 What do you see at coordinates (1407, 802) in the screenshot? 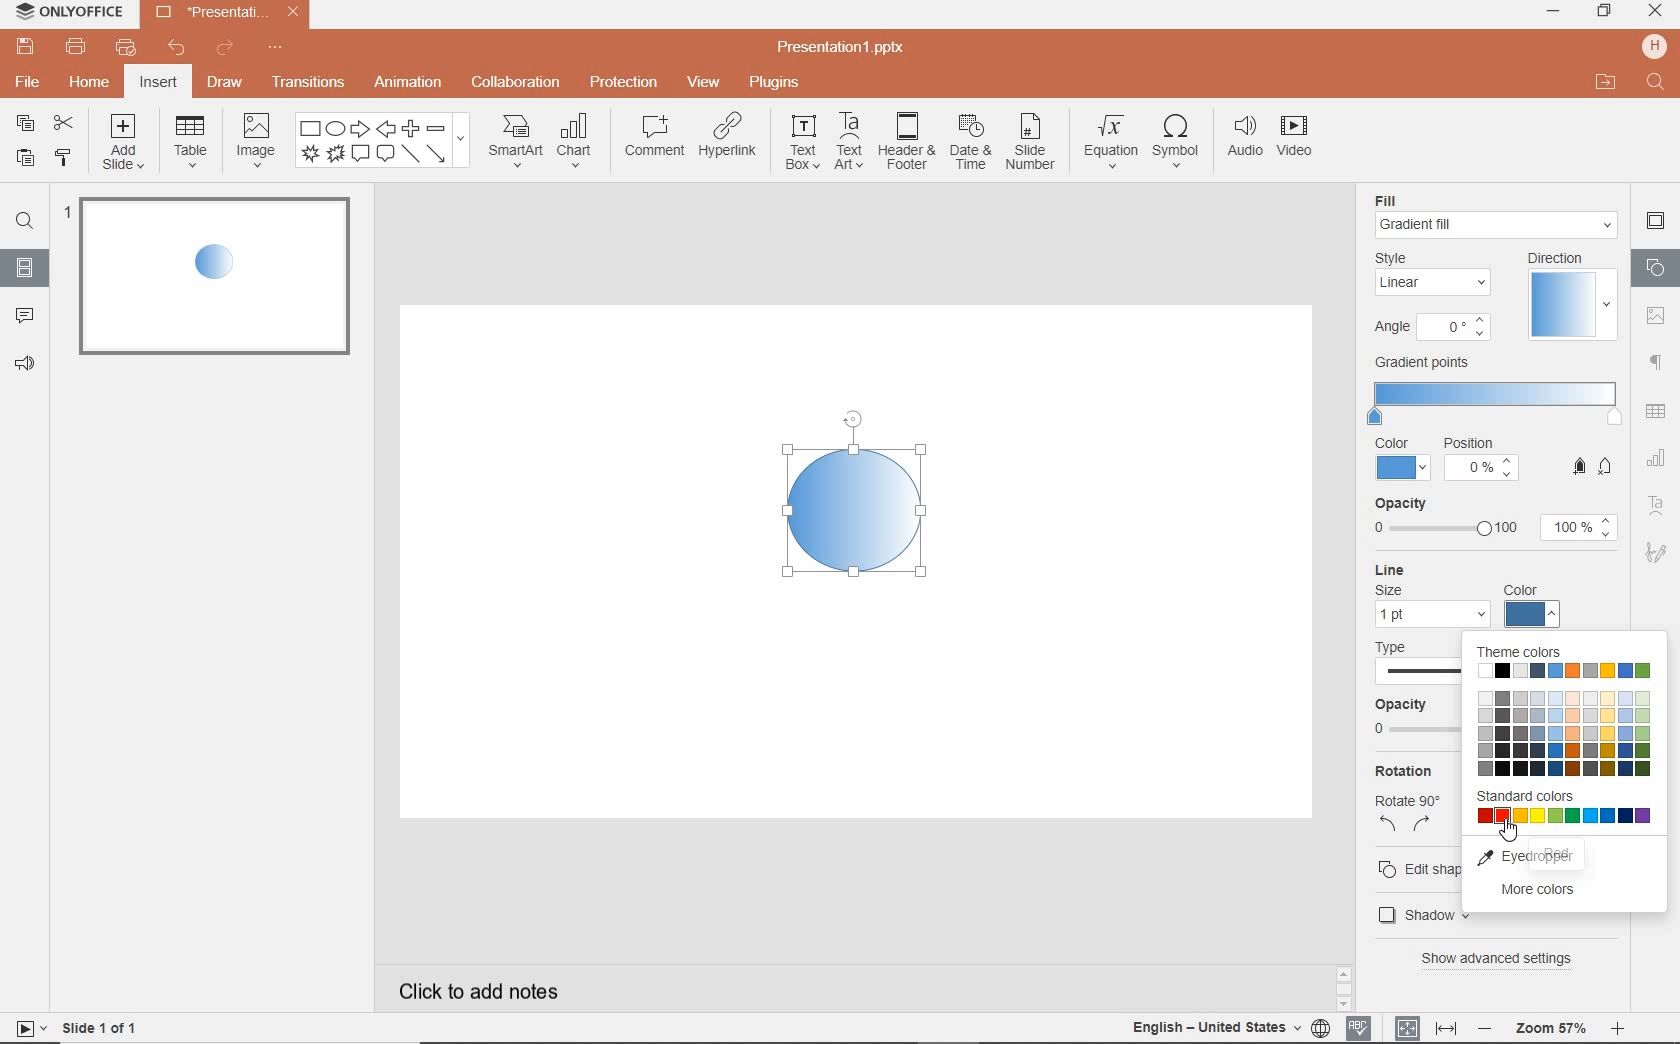
I see `Rotate 90` at bounding box center [1407, 802].